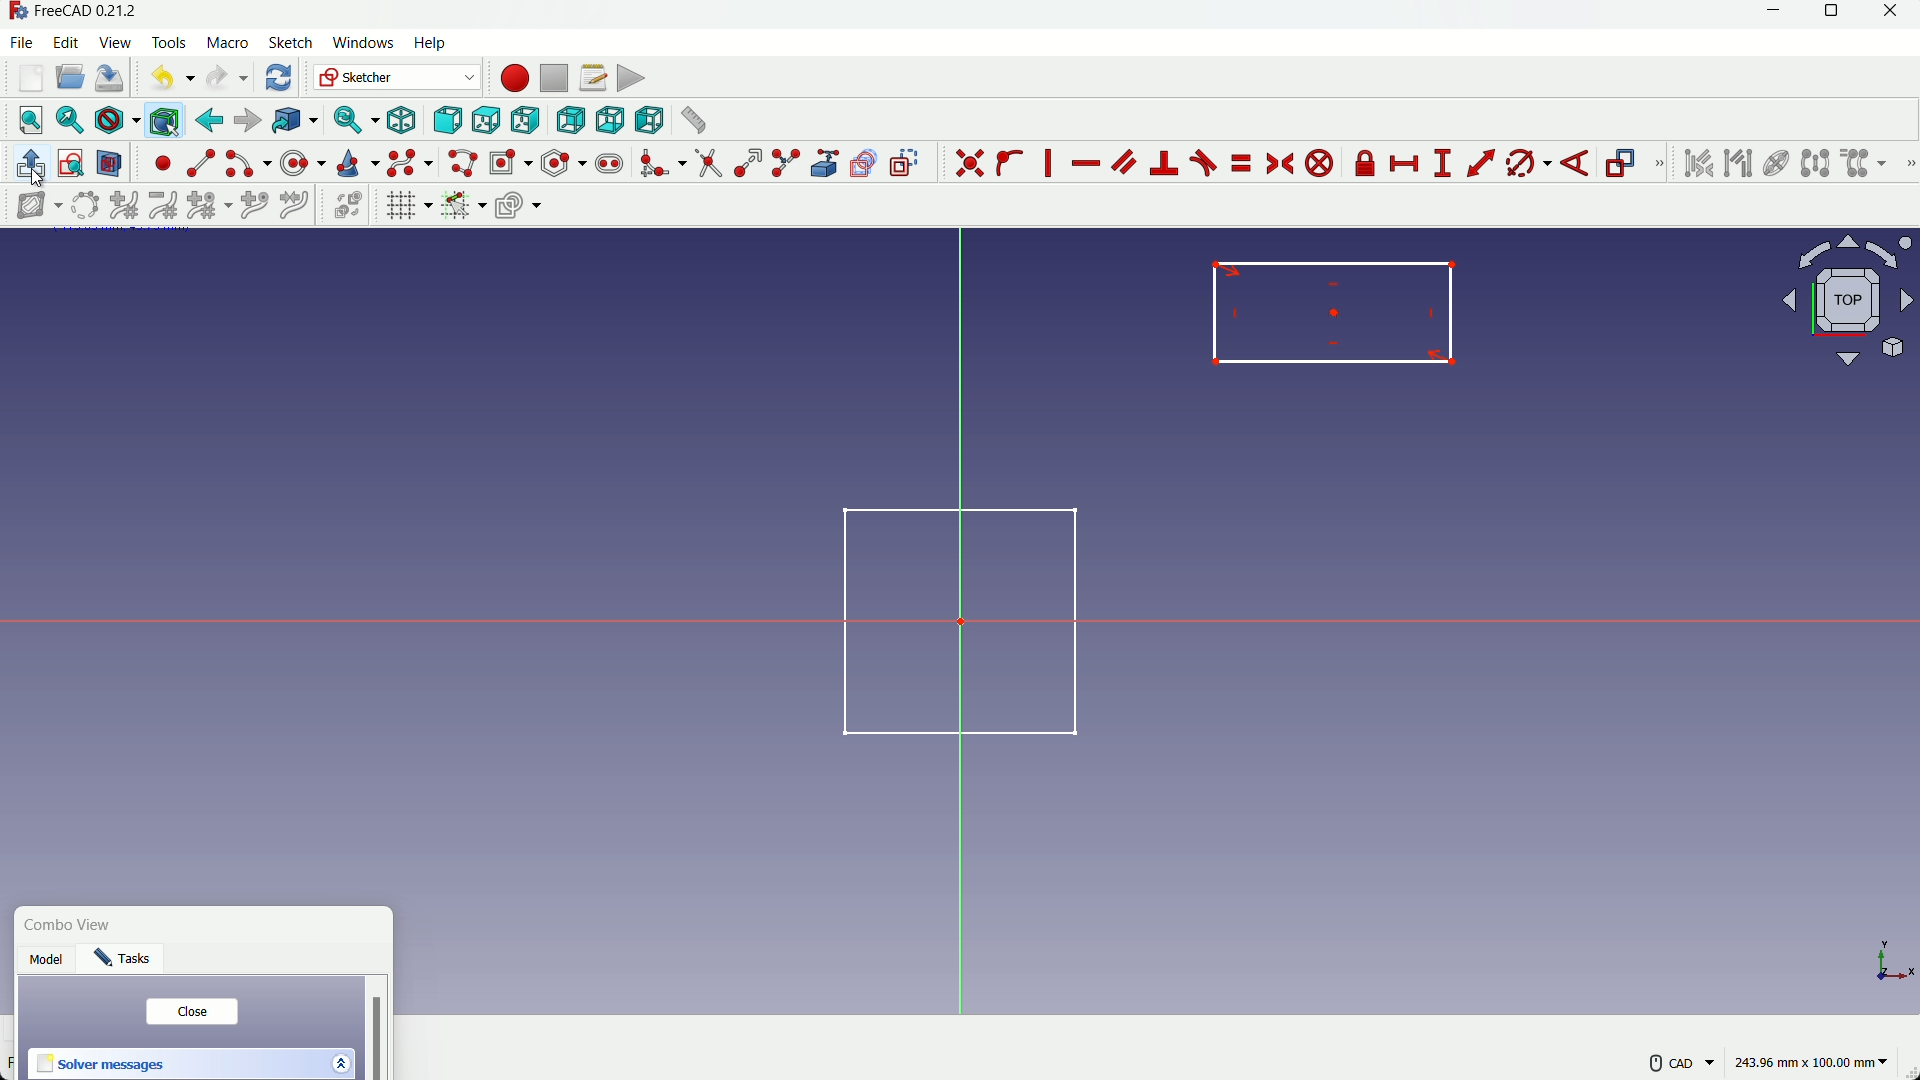 This screenshot has width=1920, height=1080. Describe the element at coordinates (128, 962) in the screenshot. I see `tasks` at that location.